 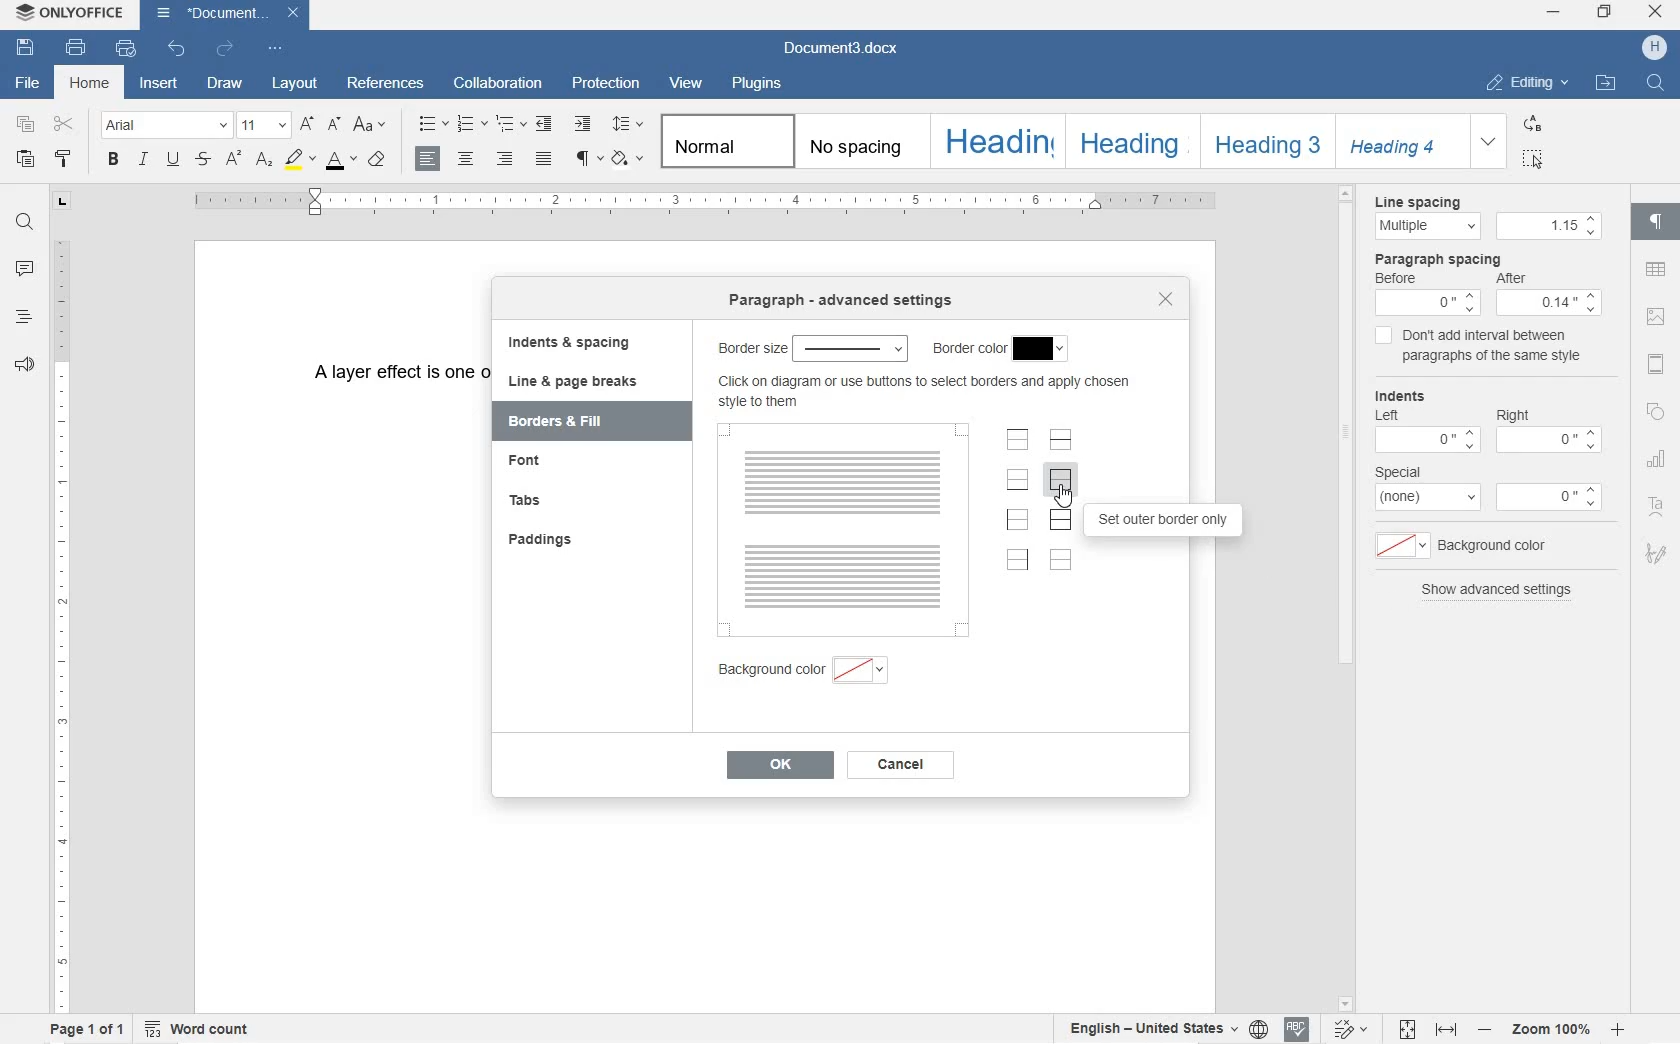 What do you see at coordinates (1550, 293) in the screenshot?
I see `After` at bounding box center [1550, 293].